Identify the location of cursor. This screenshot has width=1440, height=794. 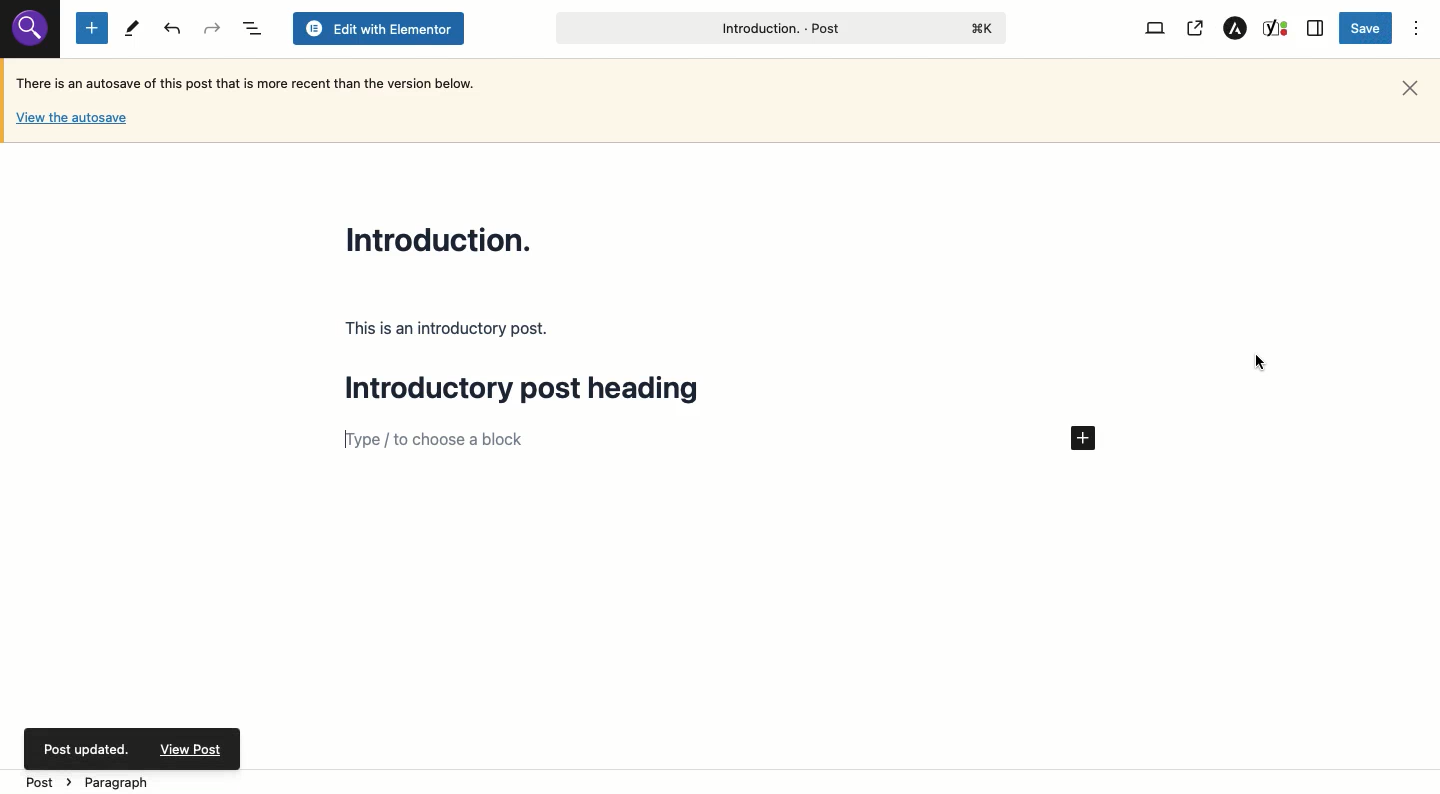
(1259, 361).